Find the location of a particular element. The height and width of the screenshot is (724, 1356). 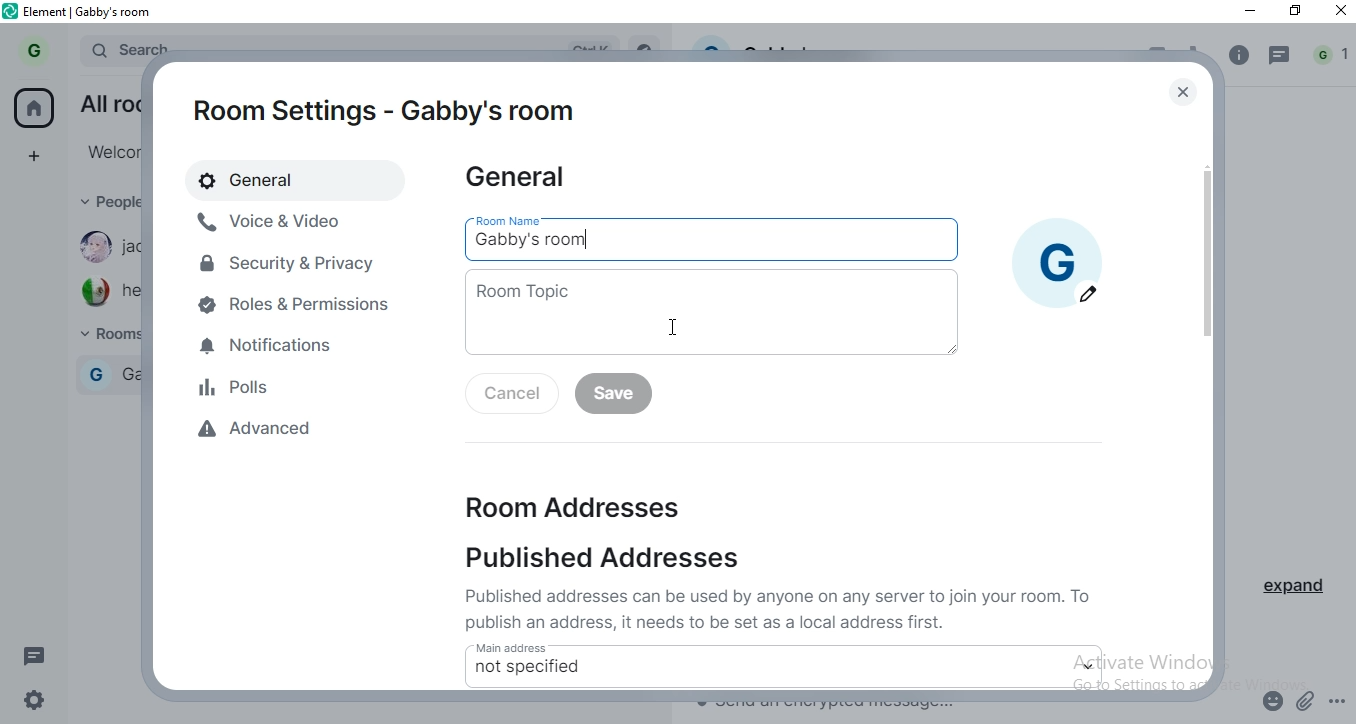

jackmama is located at coordinates (106, 248).